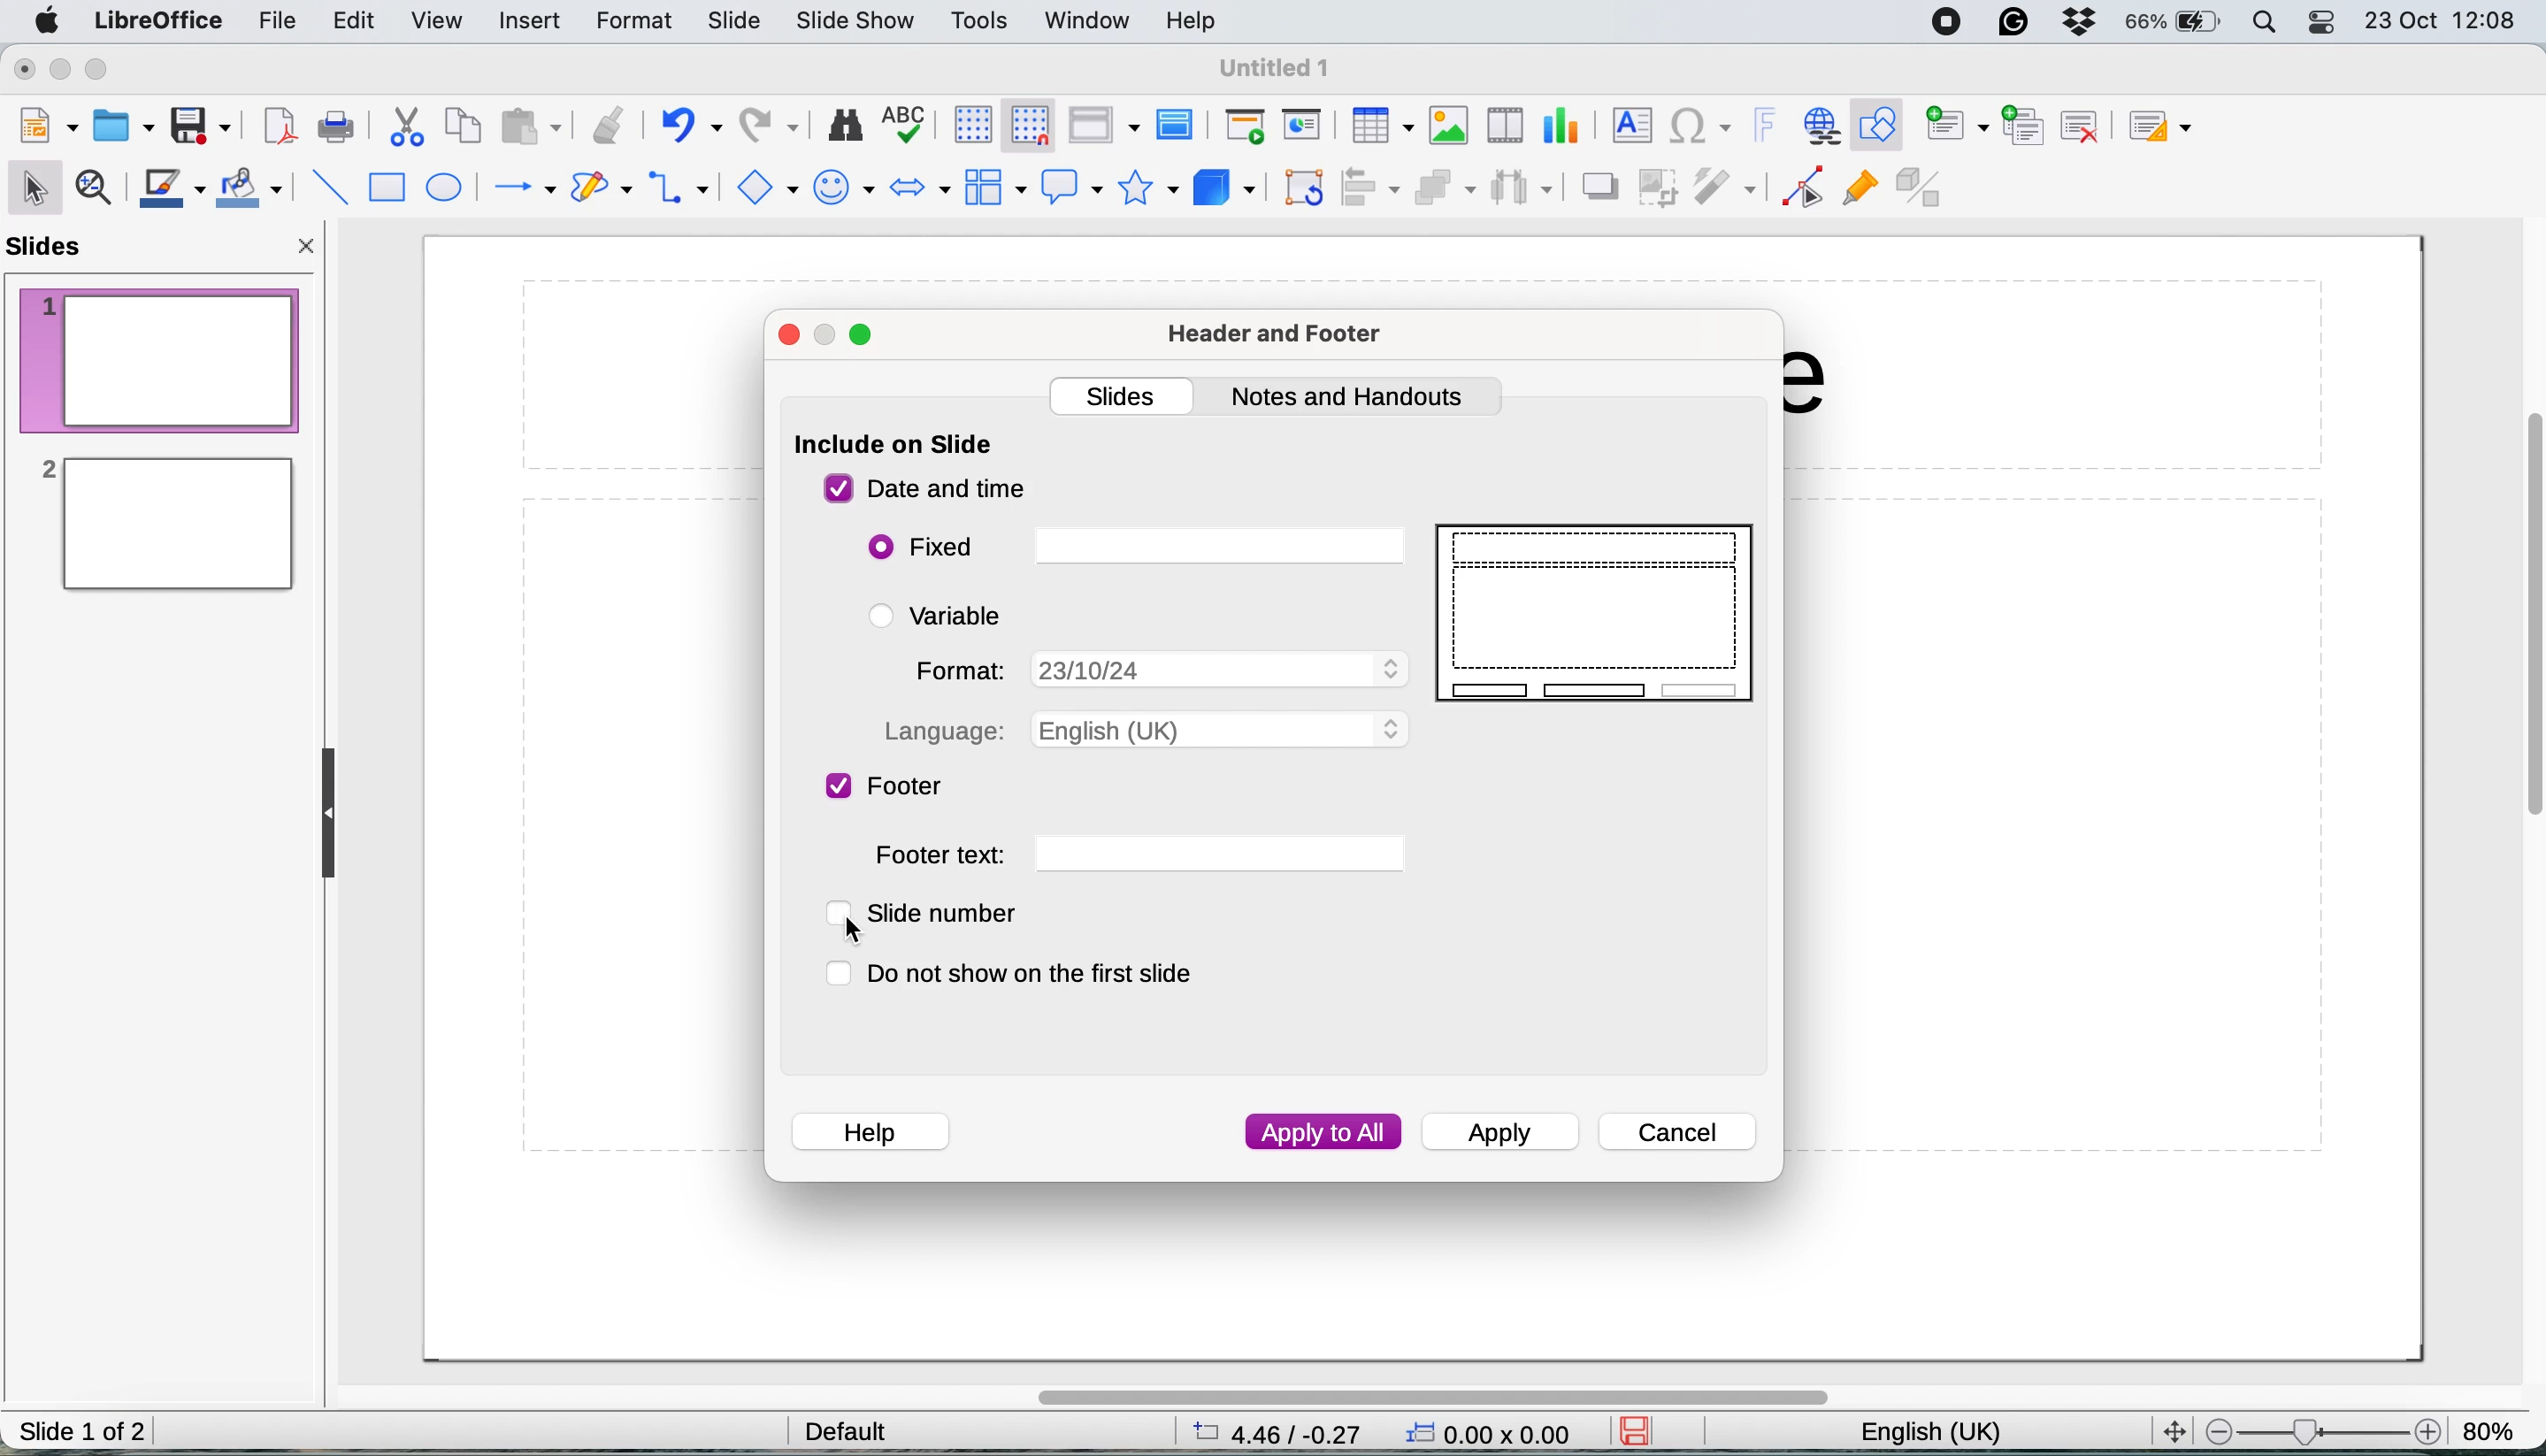  What do you see at coordinates (2492, 1422) in the screenshot?
I see `zoom factor` at bounding box center [2492, 1422].